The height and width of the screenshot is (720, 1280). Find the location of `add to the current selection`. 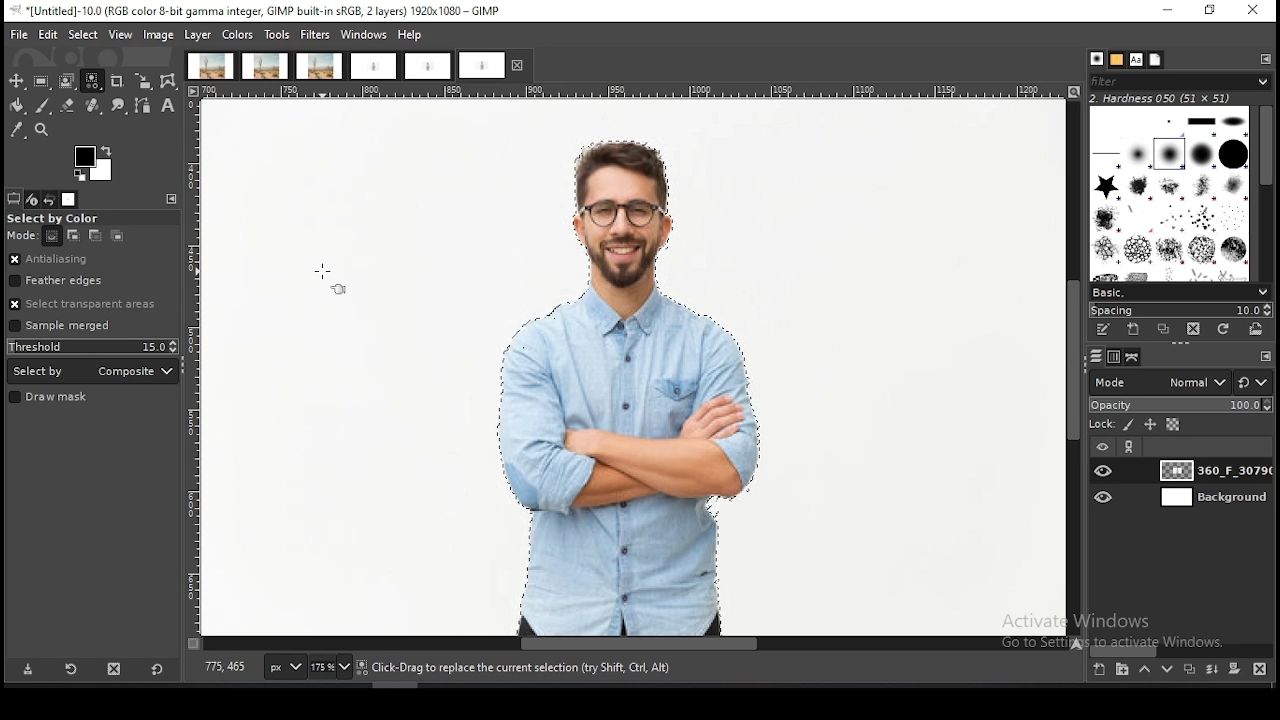

add to the current selection is located at coordinates (71, 236).